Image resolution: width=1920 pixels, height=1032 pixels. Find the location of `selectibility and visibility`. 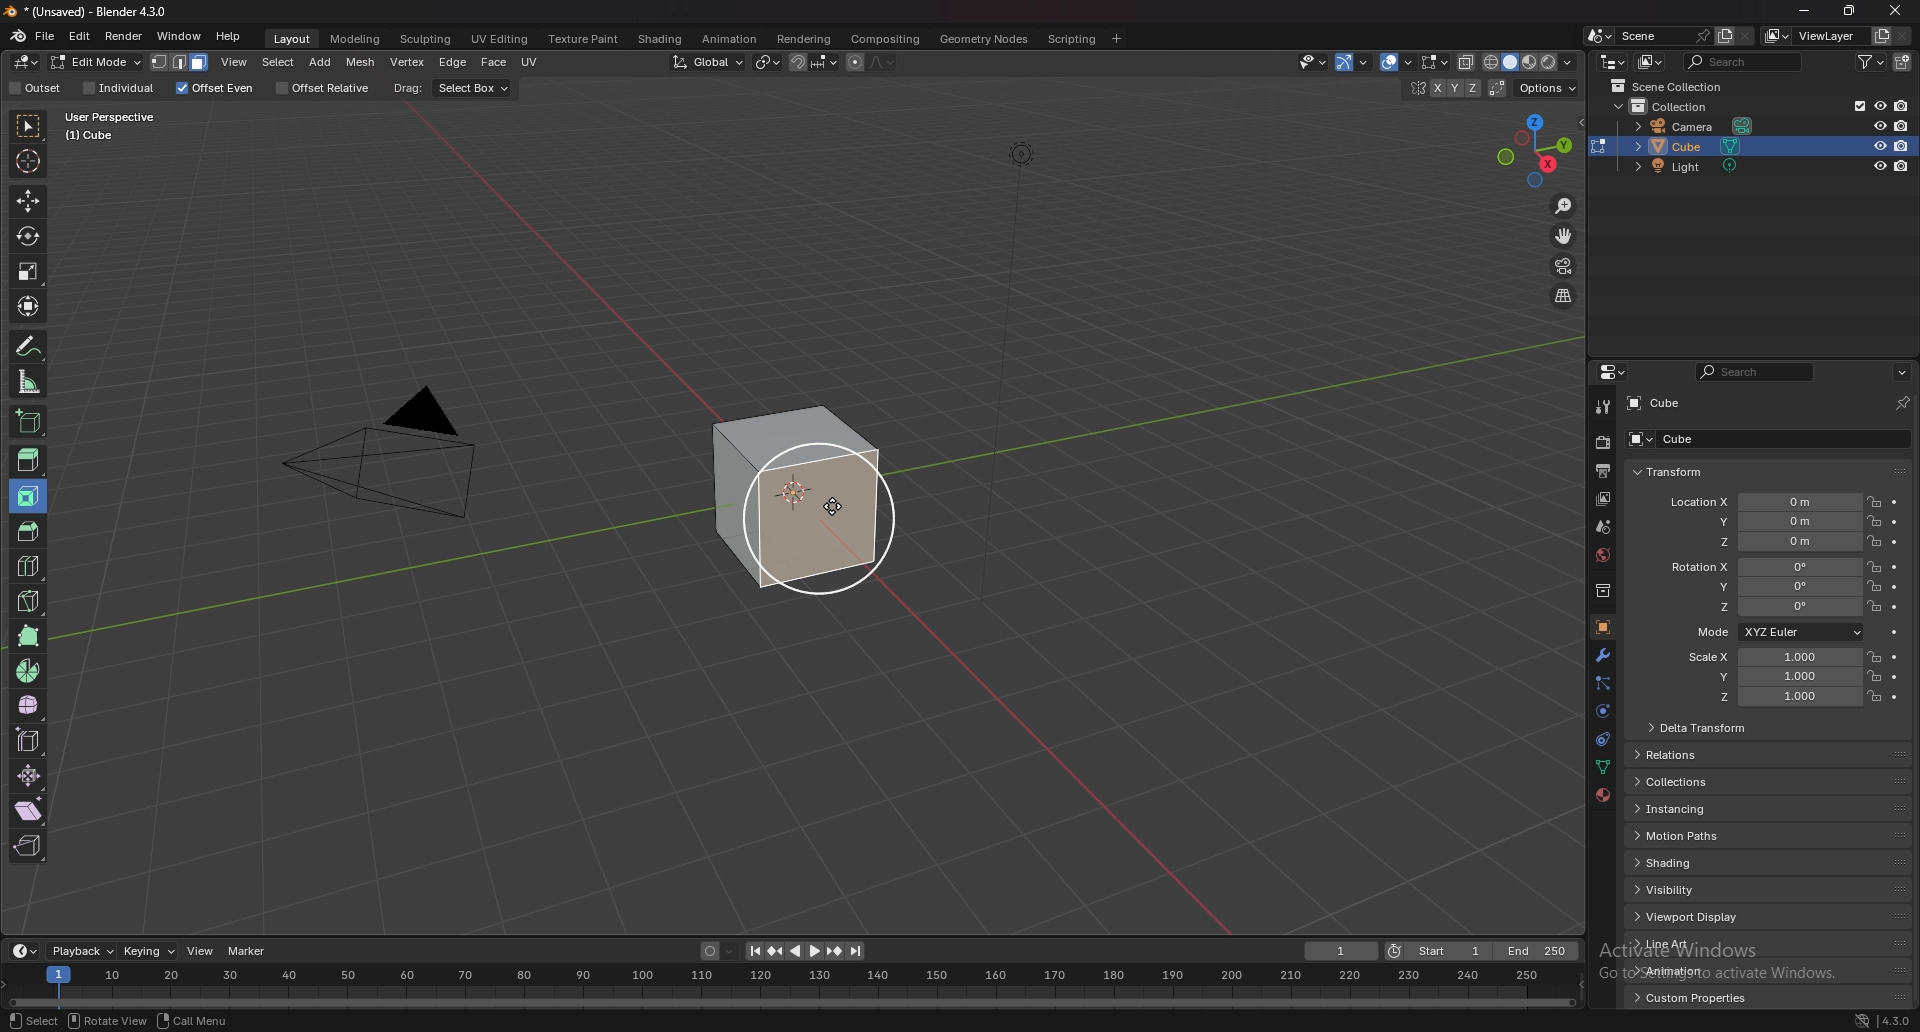

selectibility and visibility is located at coordinates (1312, 62).